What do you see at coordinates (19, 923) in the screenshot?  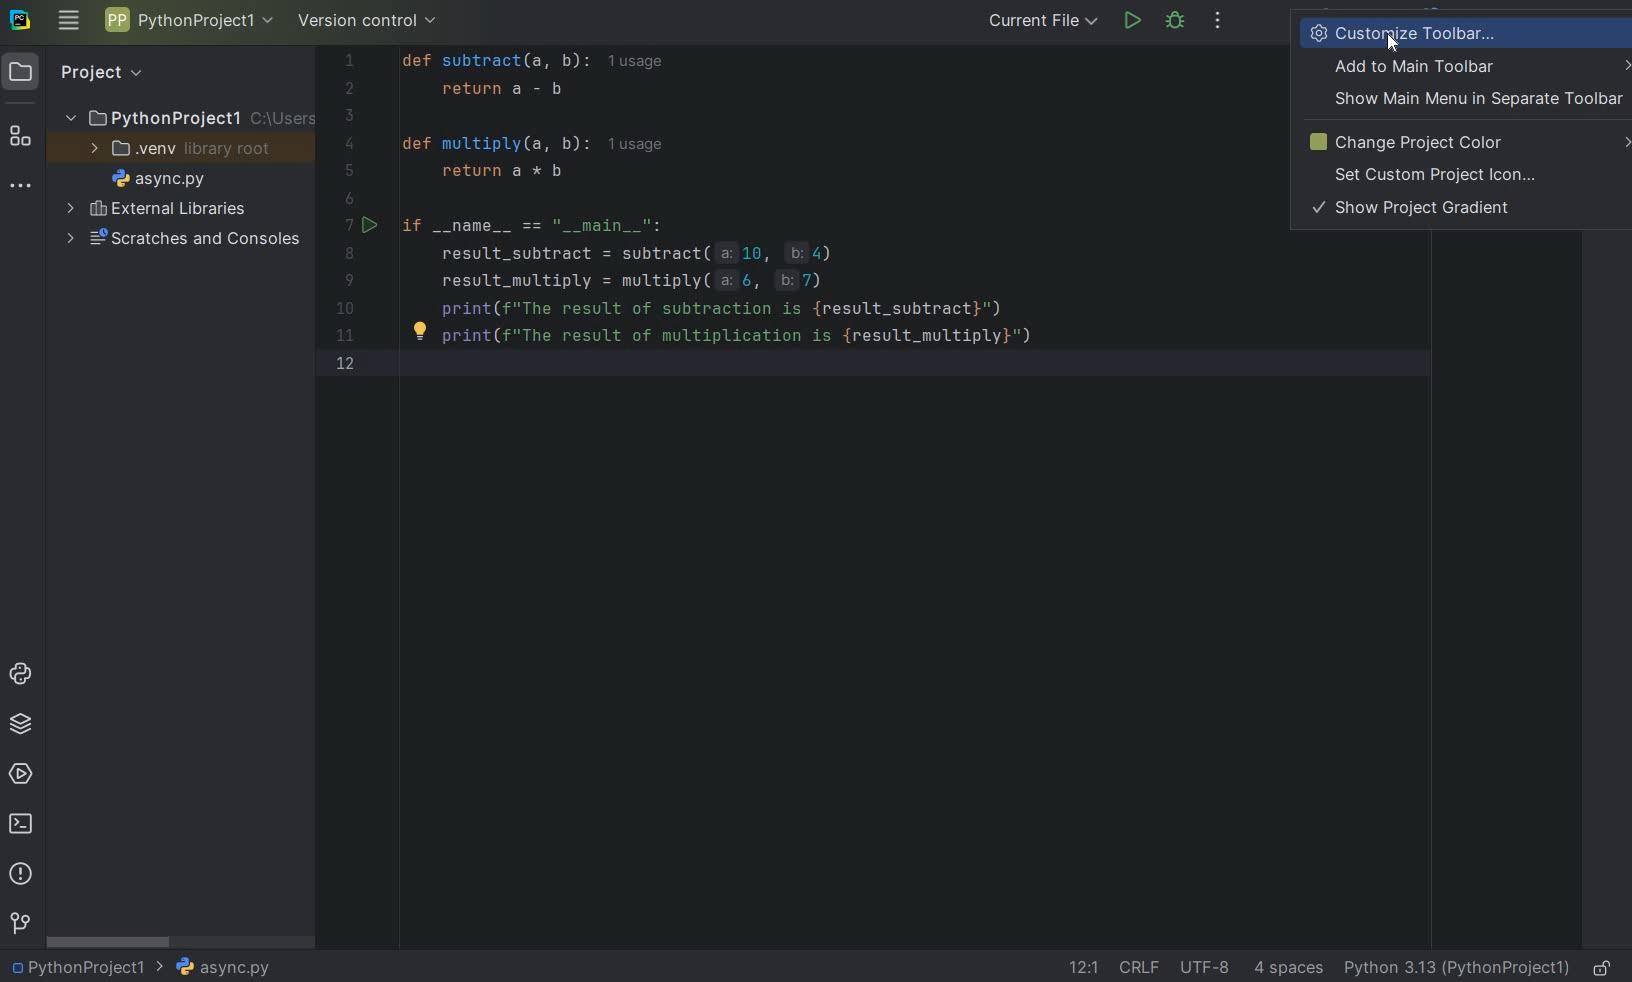 I see `VERSION CONTROL` at bounding box center [19, 923].